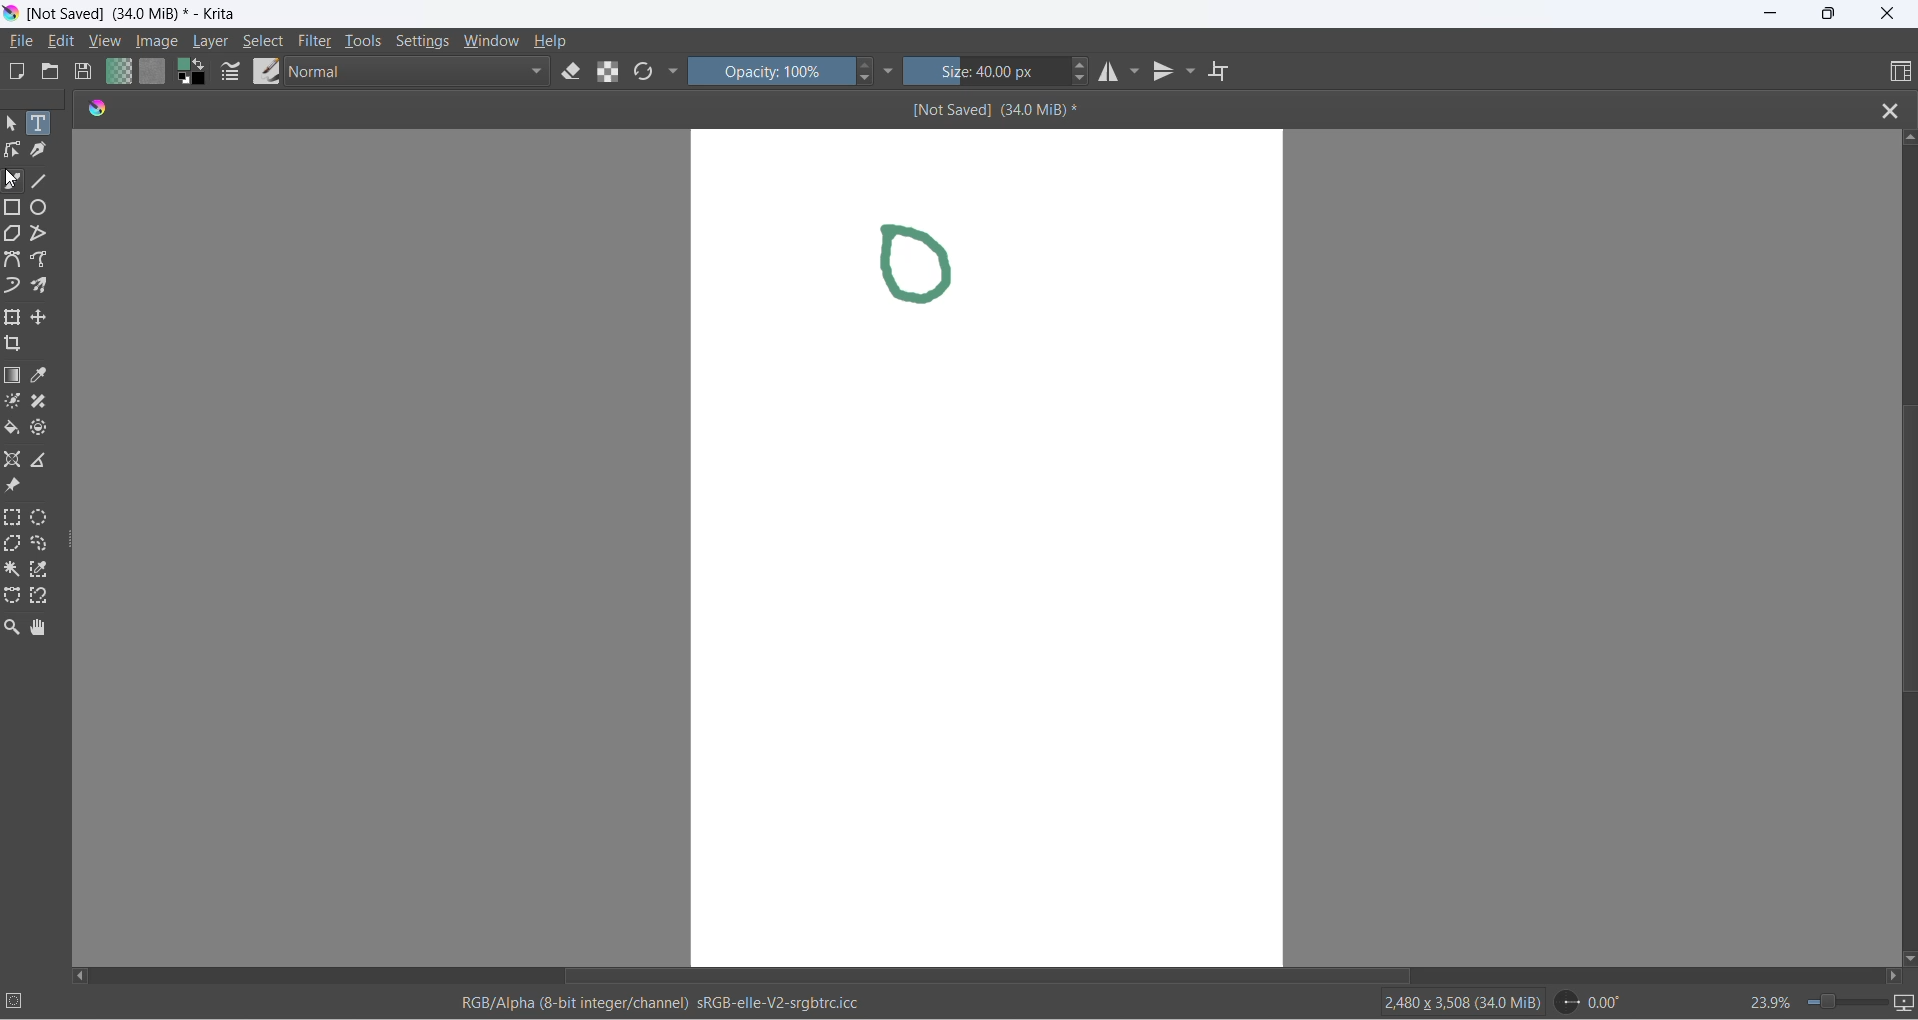 The width and height of the screenshot is (1918, 1020). I want to click on app icon, so click(100, 109).